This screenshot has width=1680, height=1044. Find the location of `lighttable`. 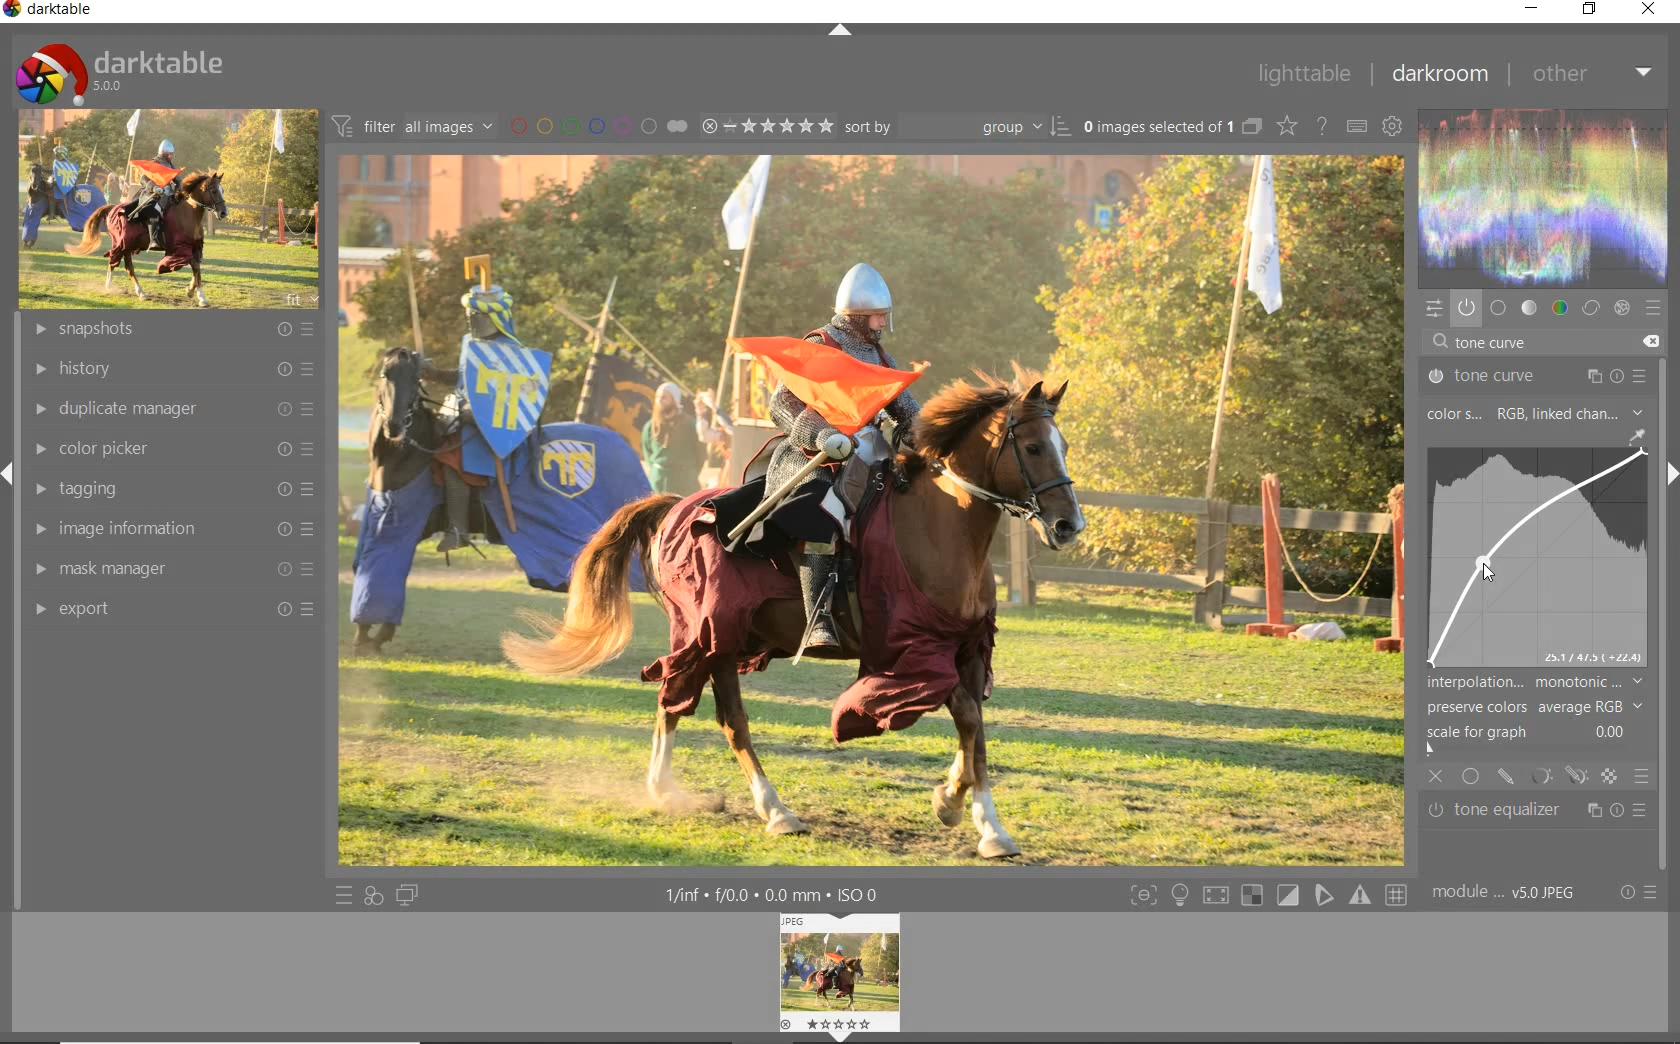

lighttable is located at coordinates (1303, 75).